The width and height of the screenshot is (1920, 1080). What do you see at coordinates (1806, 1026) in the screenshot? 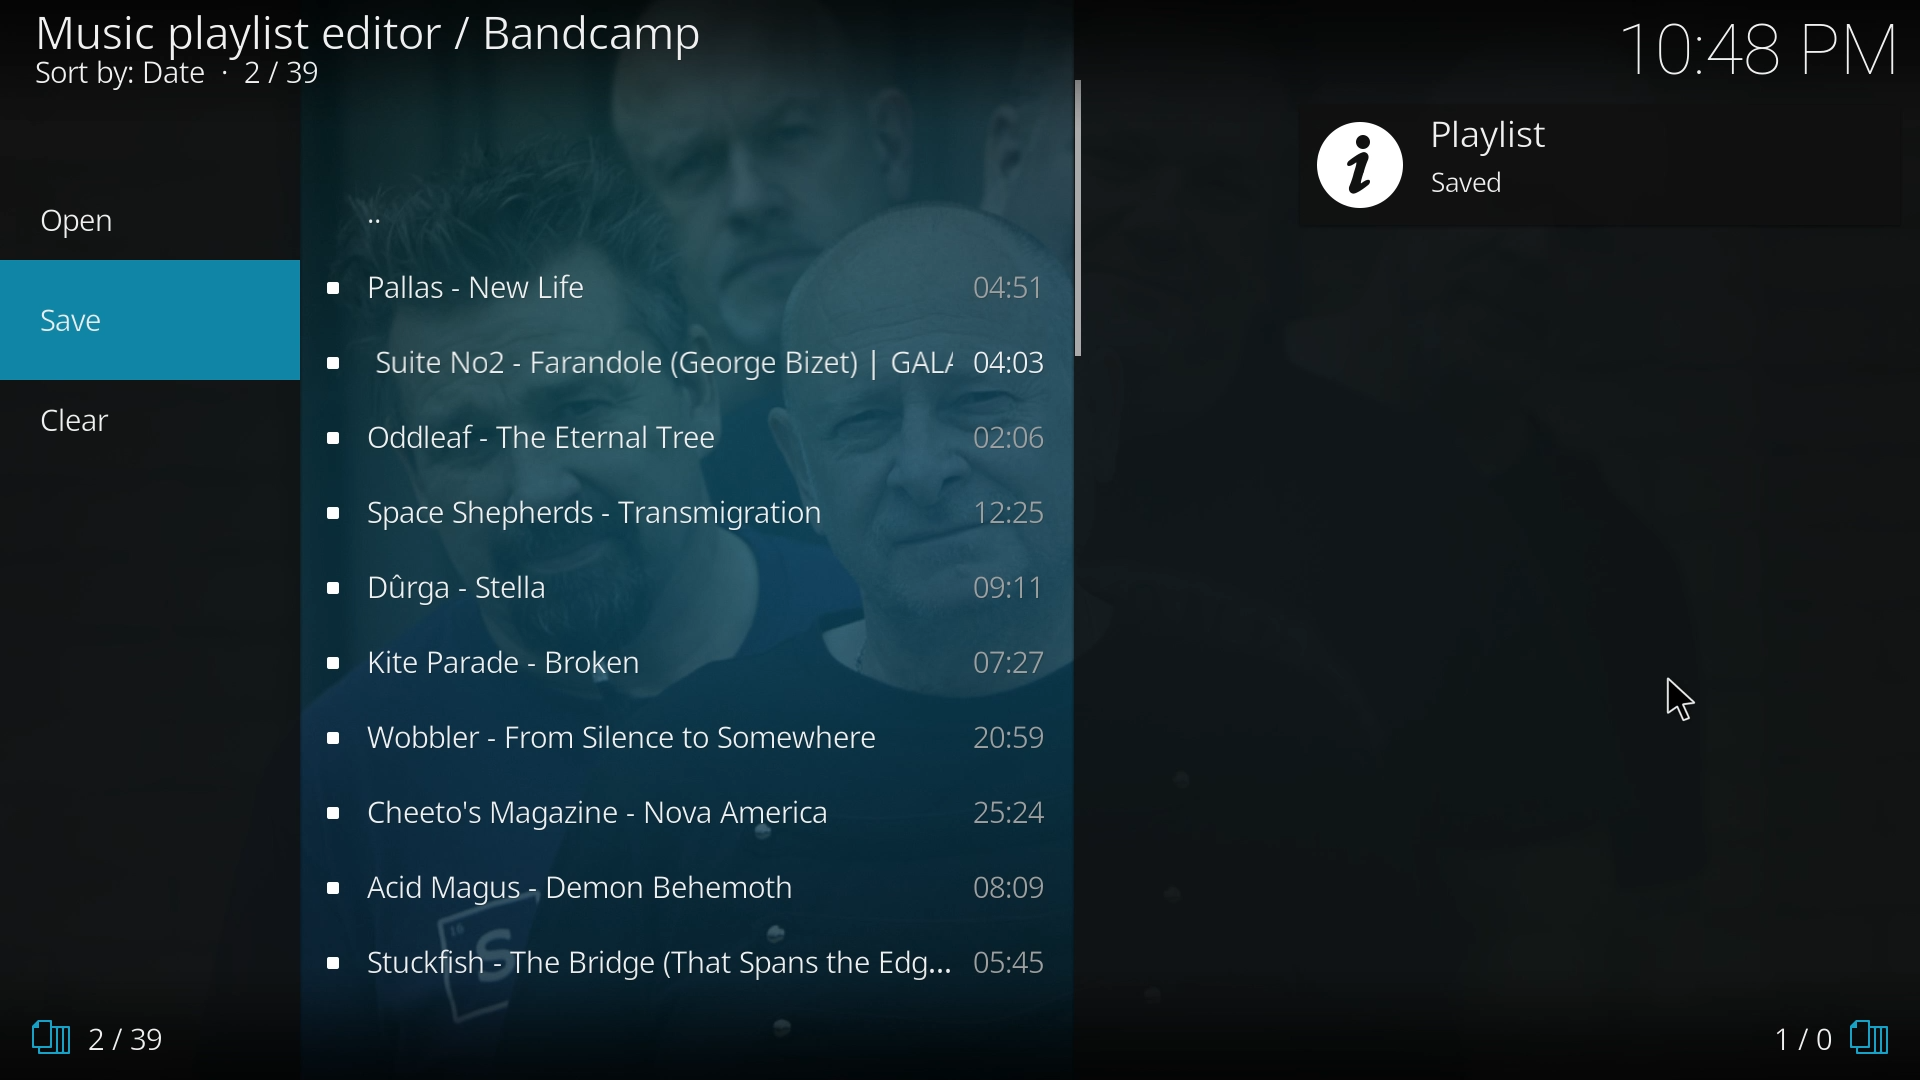
I see `1/10` at bounding box center [1806, 1026].